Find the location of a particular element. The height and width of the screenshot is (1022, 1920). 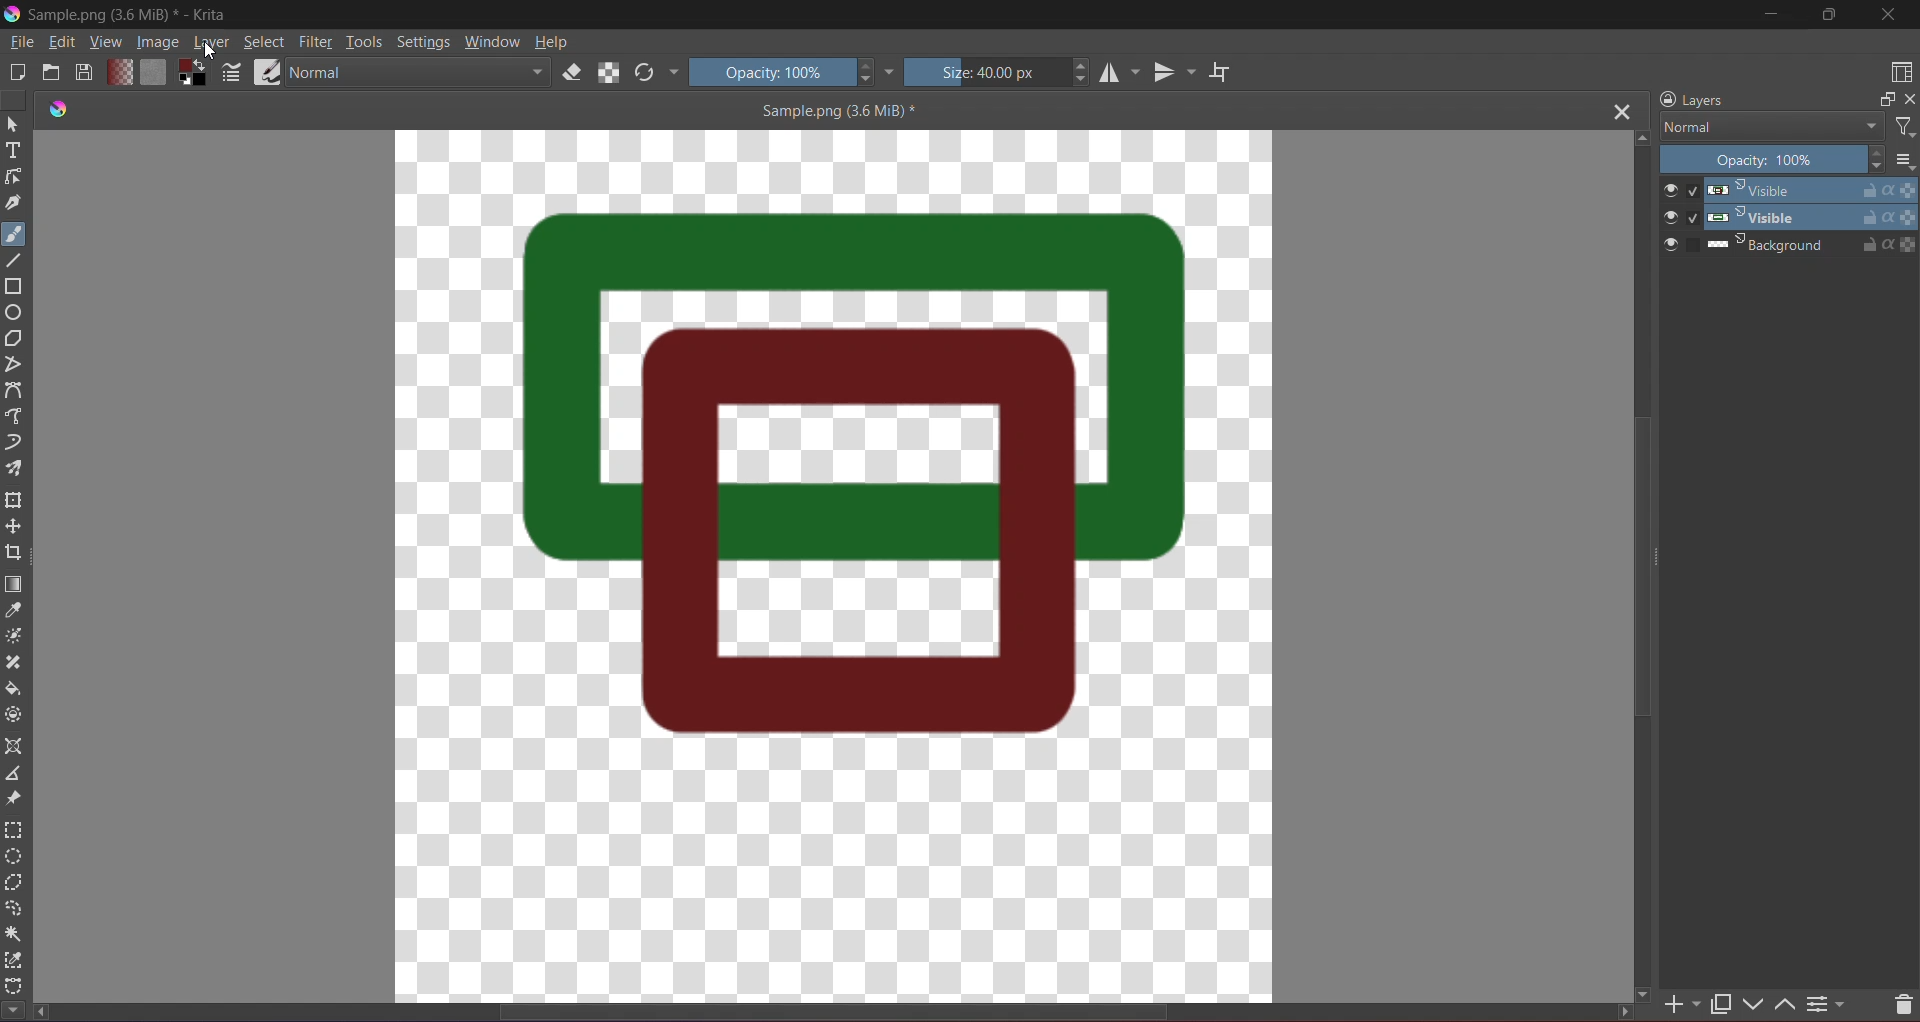

Assistant is located at coordinates (15, 747).